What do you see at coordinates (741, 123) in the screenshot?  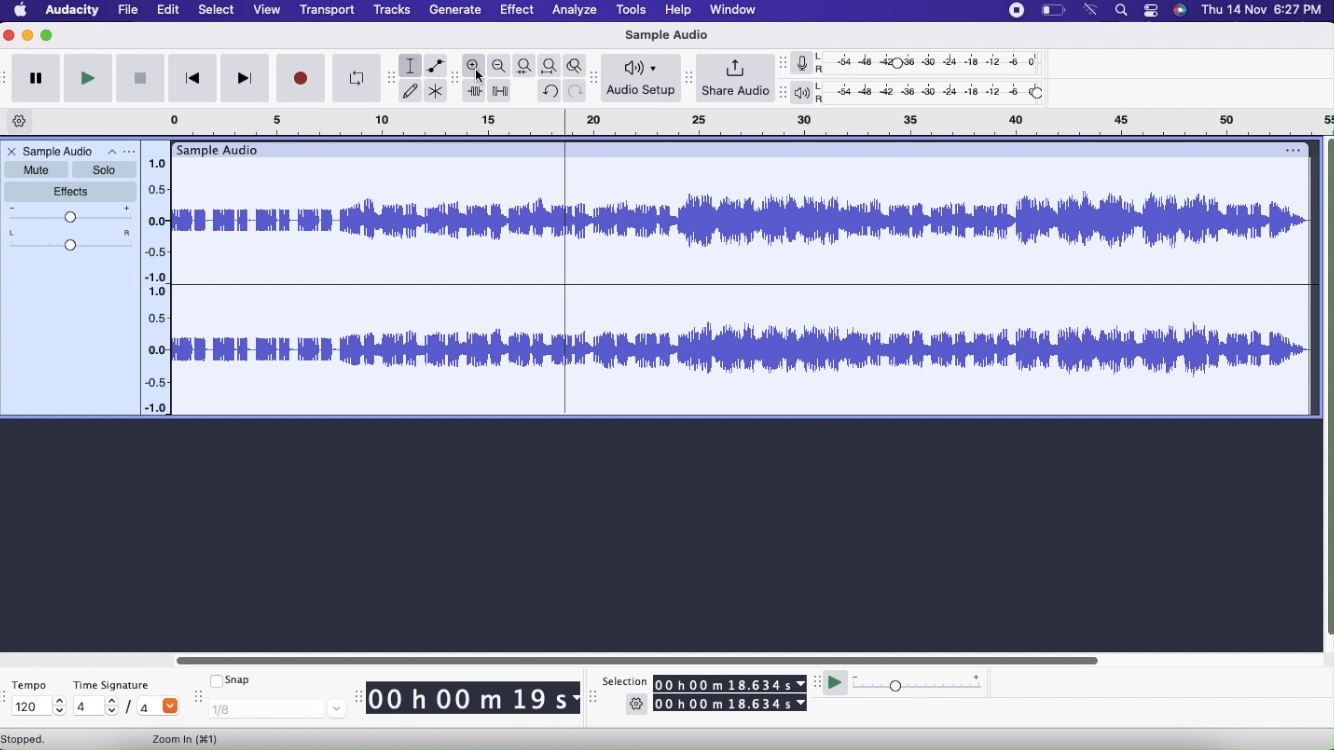 I see `click and drag to define looping region` at bounding box center [741, 123].